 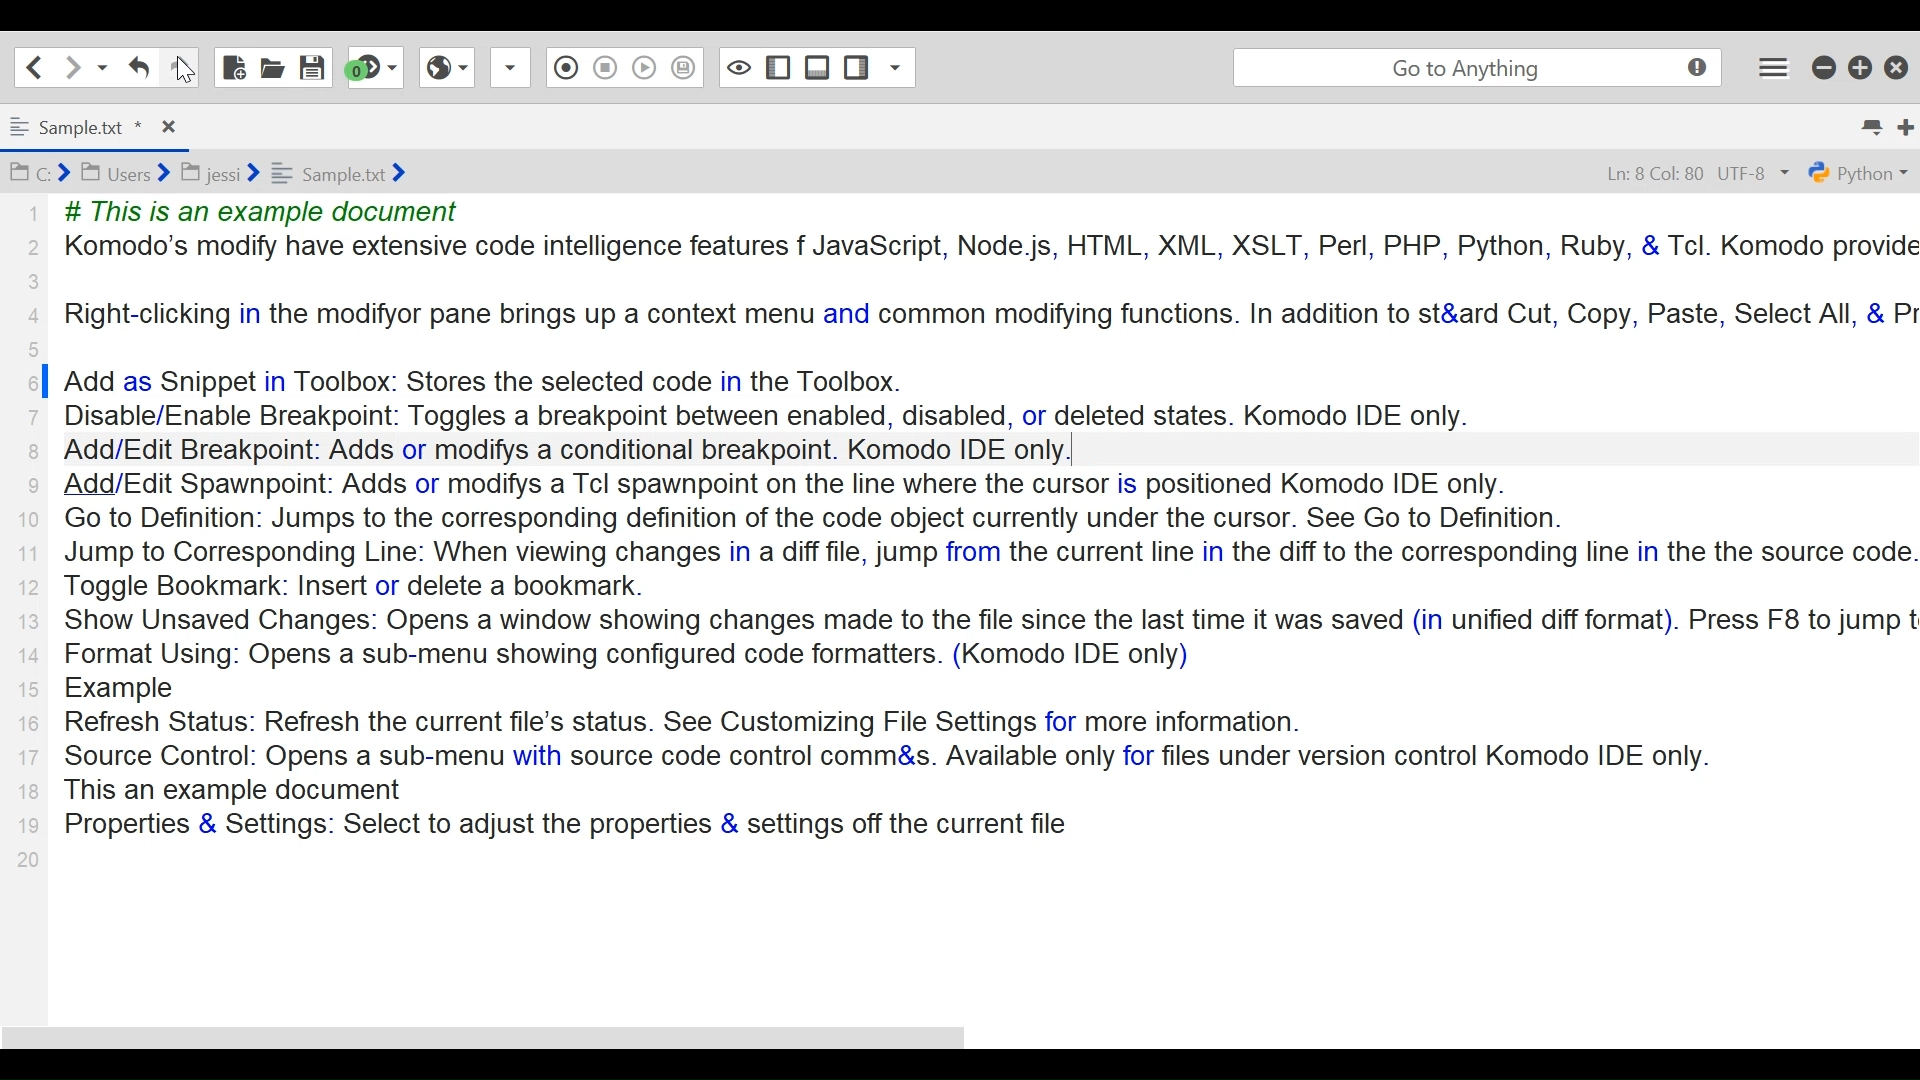 What do you see at coordinates (1475, 69) in the screenshot?
I see `Search` at bounding box center [1475, 69].